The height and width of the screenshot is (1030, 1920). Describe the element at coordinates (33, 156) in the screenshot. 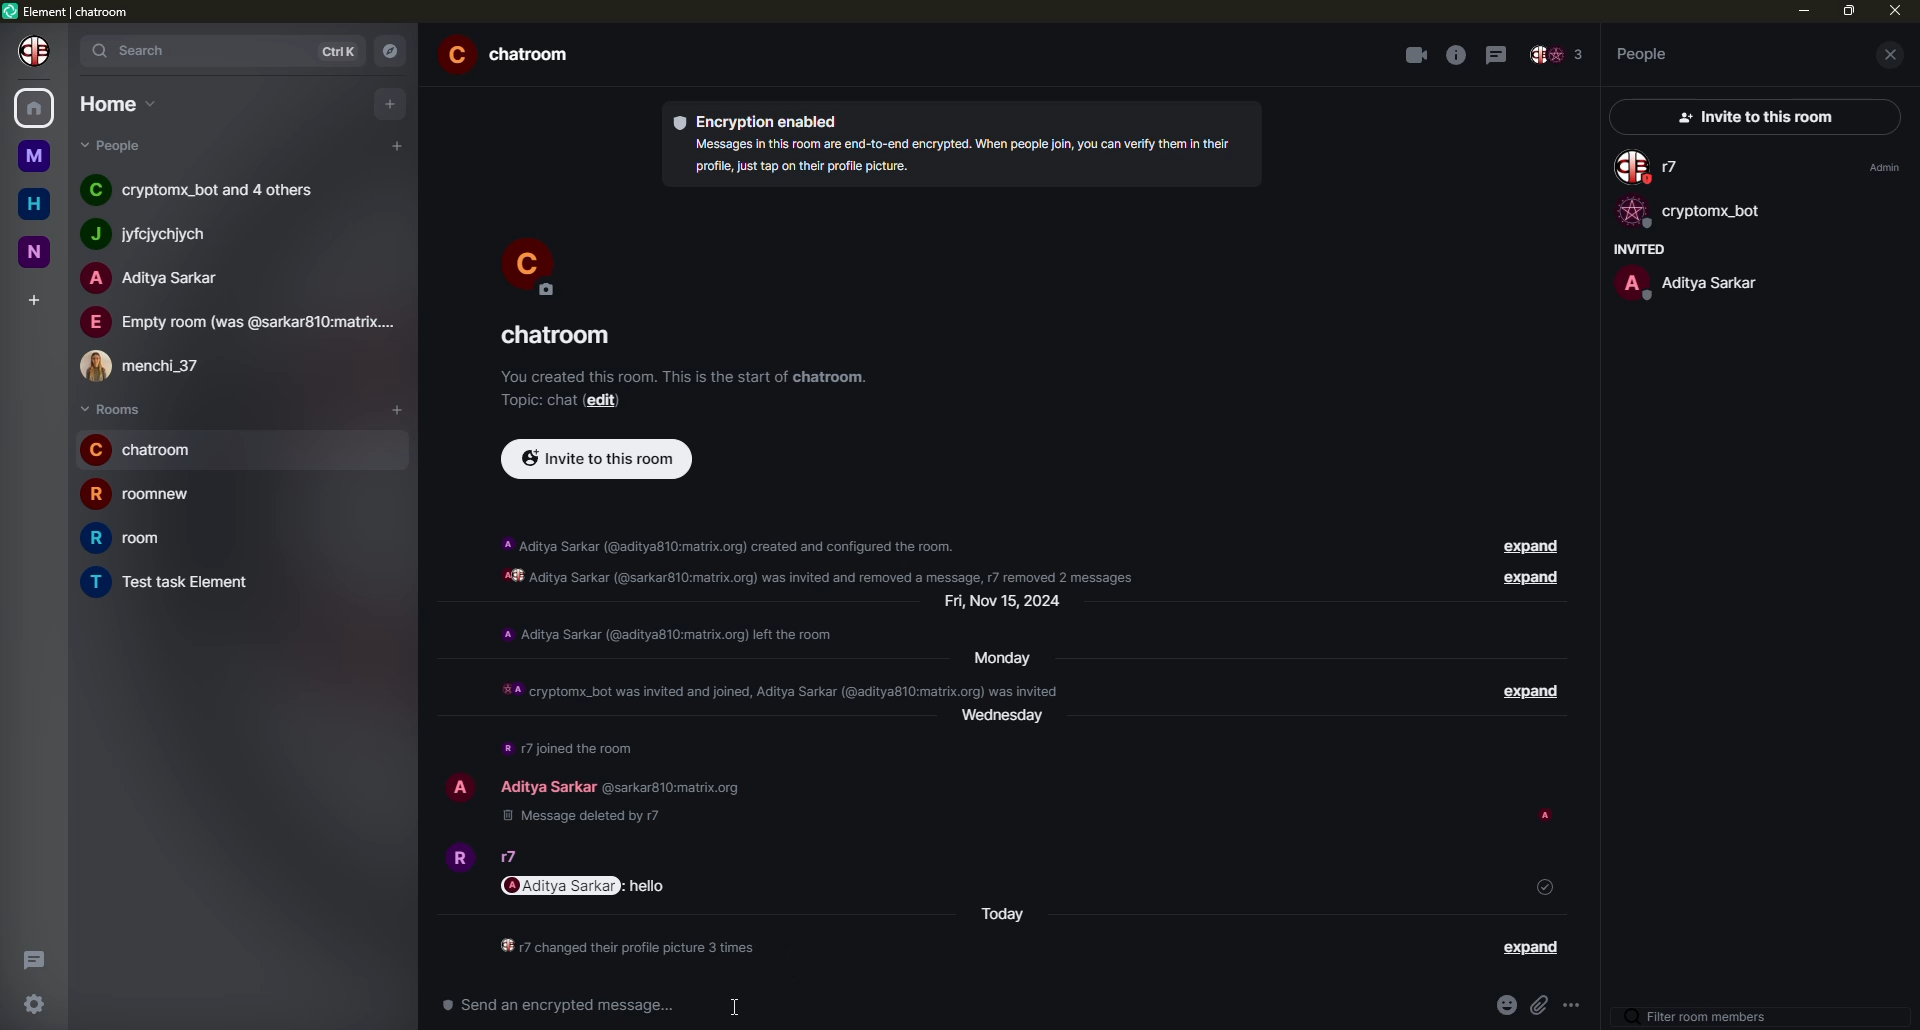

I see `m` at that location.